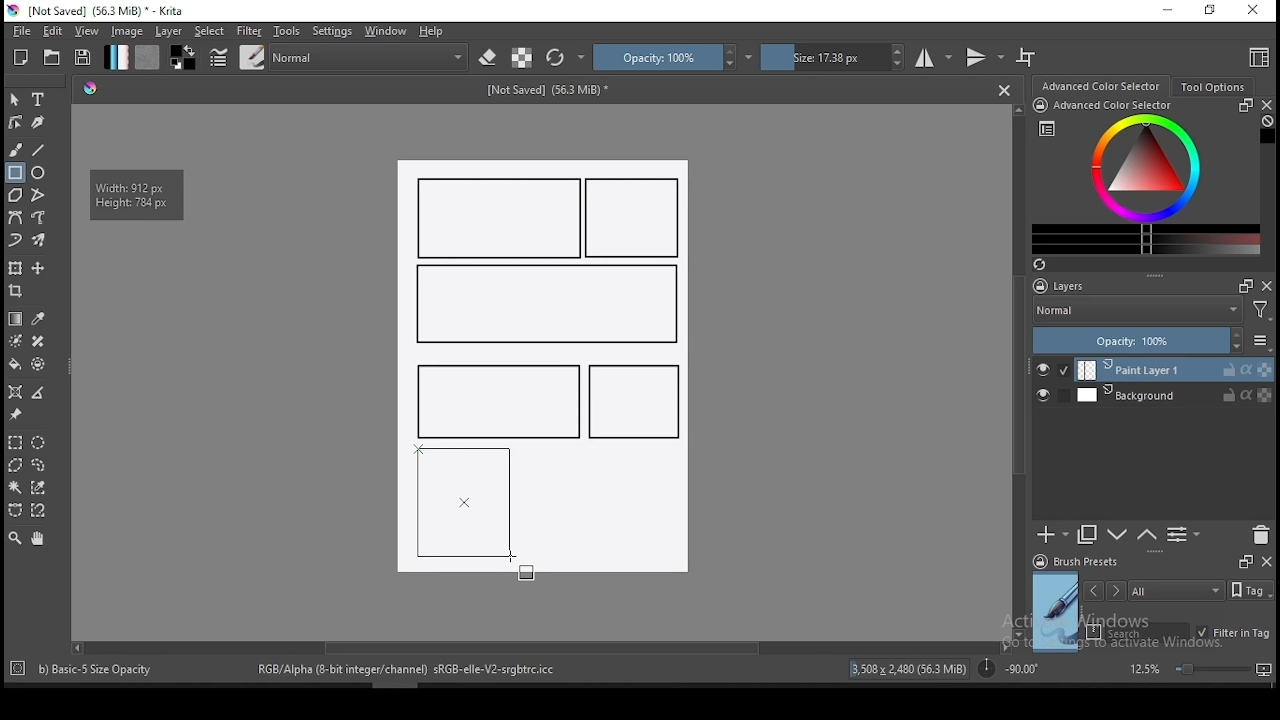 This screenshot has width=1280, height=720. Describe the element at coordinates (170, 31) in the screenshot. I see `layer` at that location.